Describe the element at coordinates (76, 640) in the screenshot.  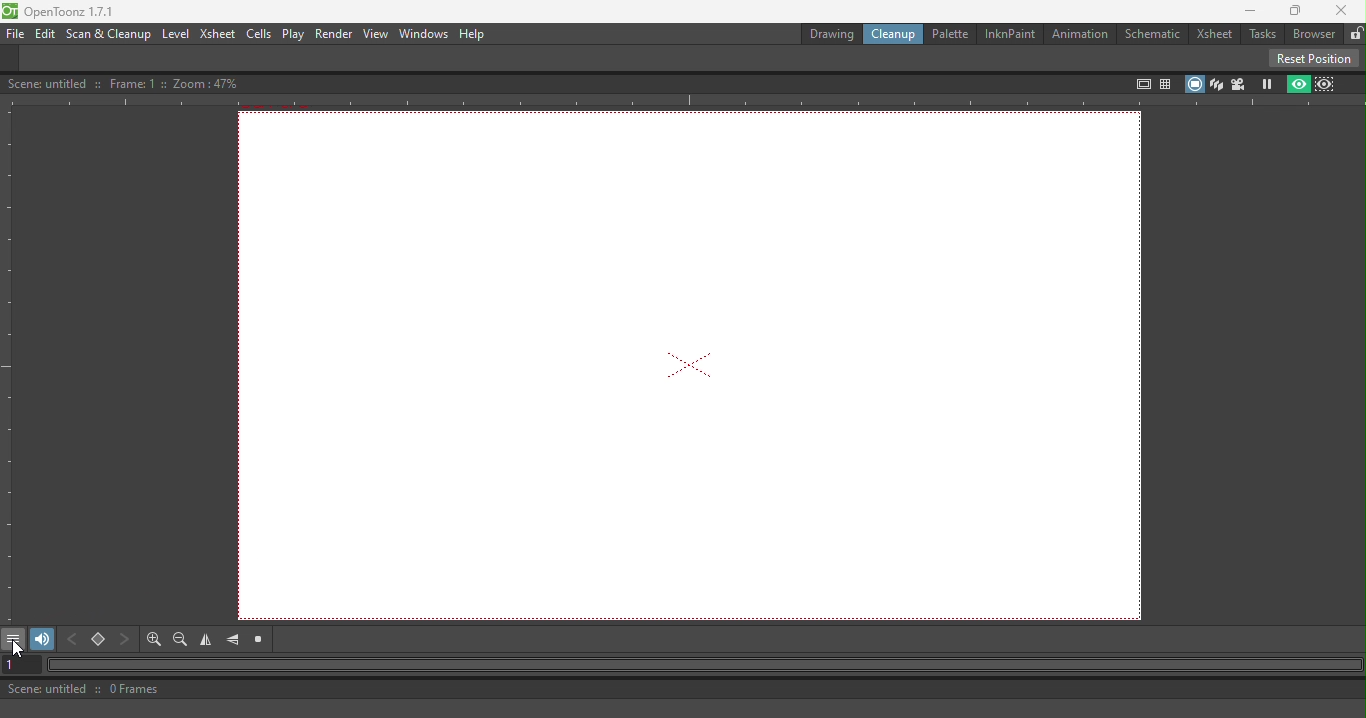
I see `Previous key` at that location.